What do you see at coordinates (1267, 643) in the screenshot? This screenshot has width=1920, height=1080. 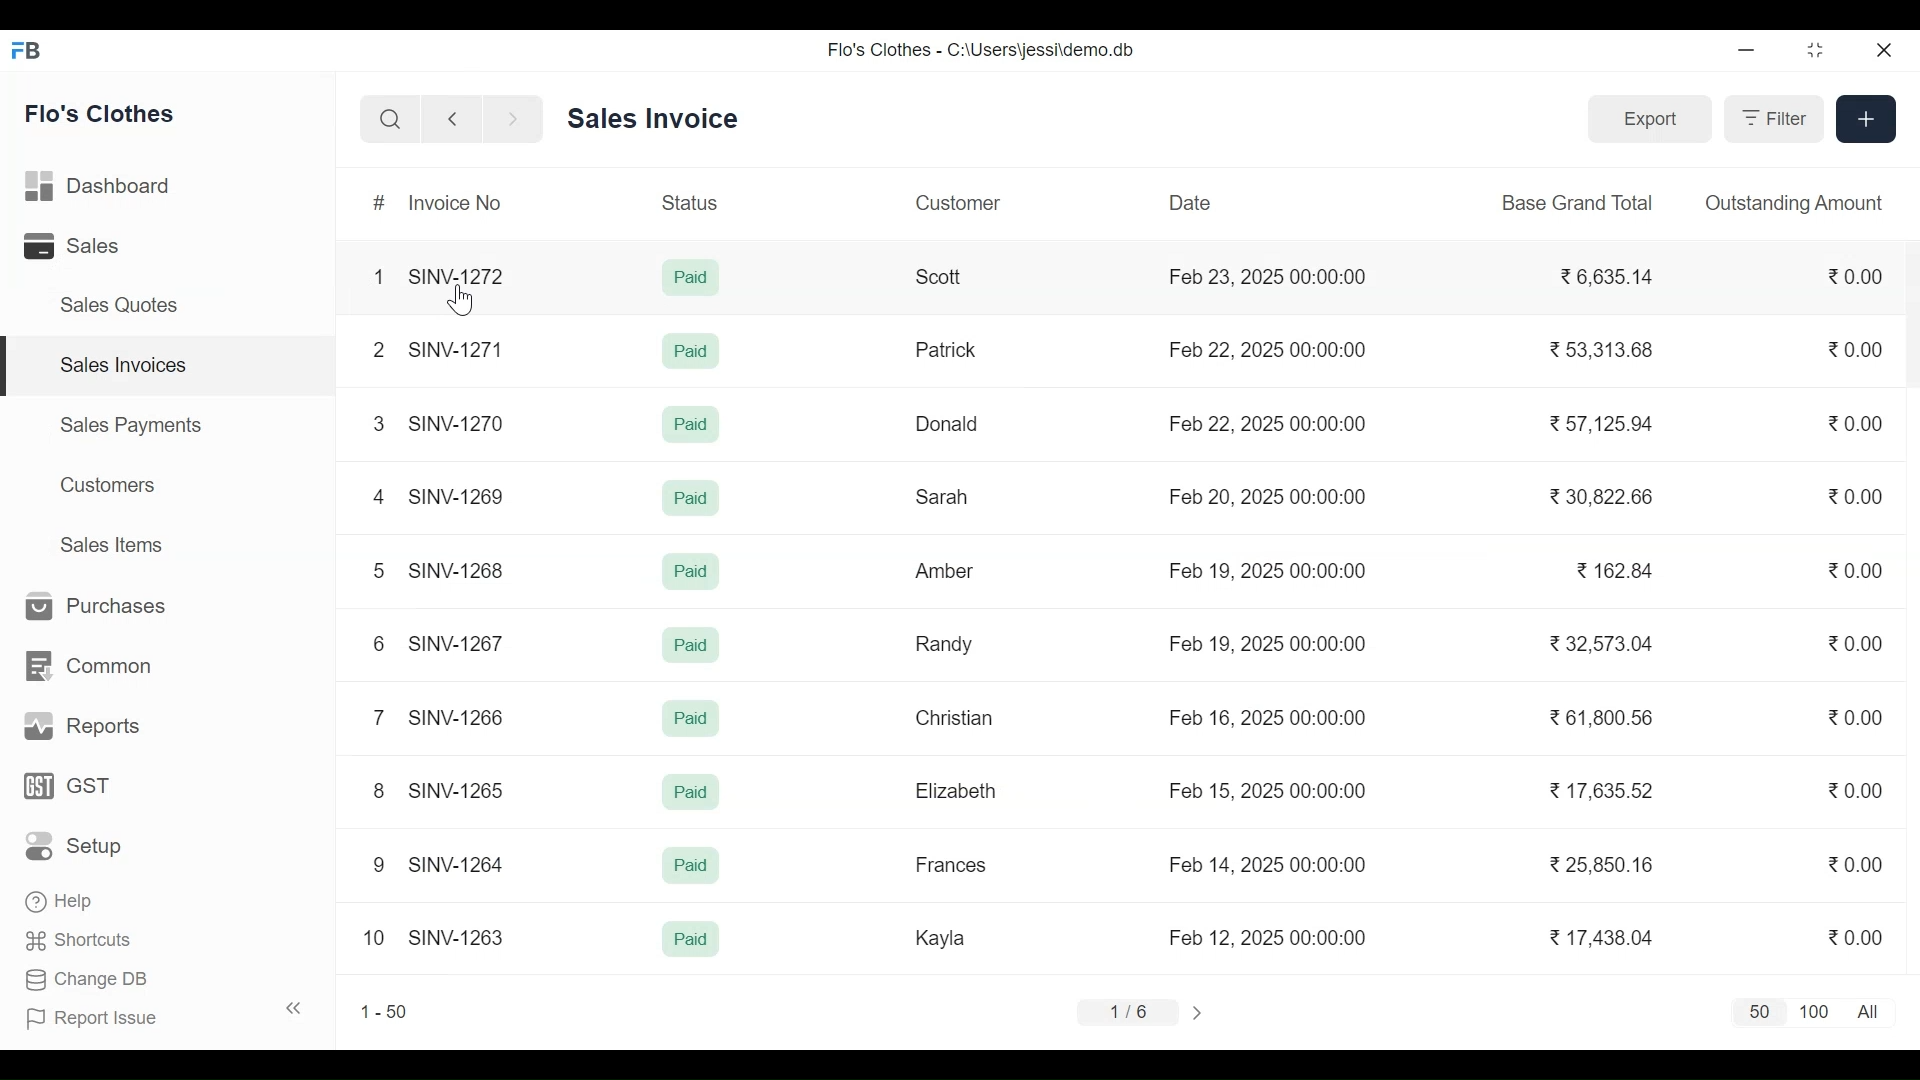 I see `Feb 19, 2025 00:00:00` at bounding box center [1267, 643].